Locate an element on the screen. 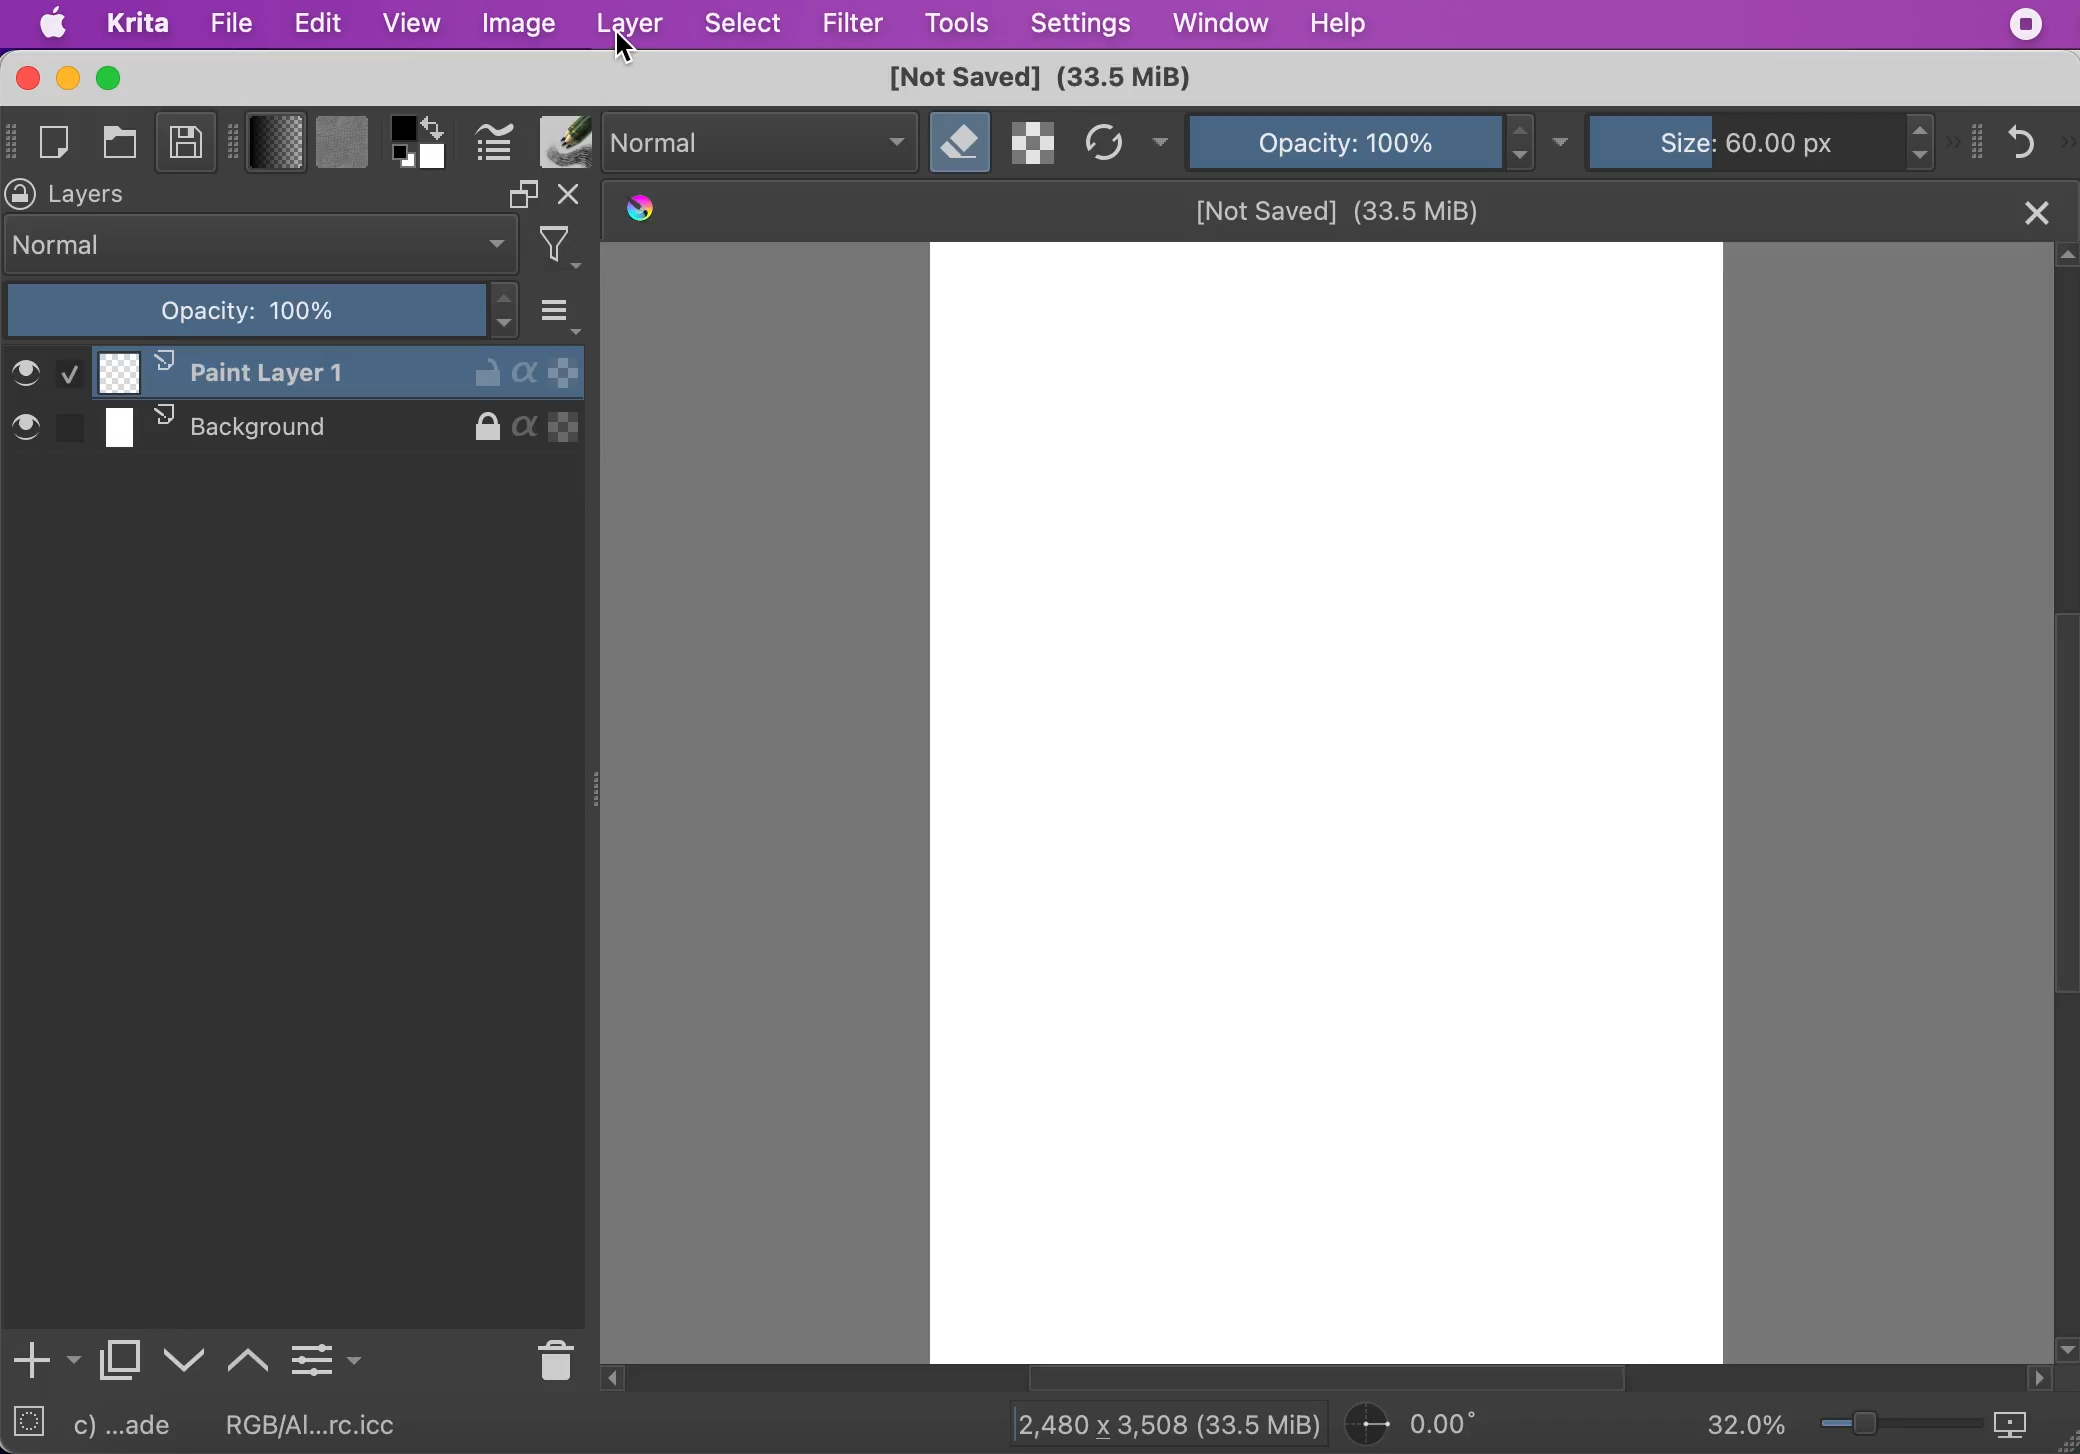 This screenshot has width=2080, height=1454. lock docker is located at coordinates (22, 194).